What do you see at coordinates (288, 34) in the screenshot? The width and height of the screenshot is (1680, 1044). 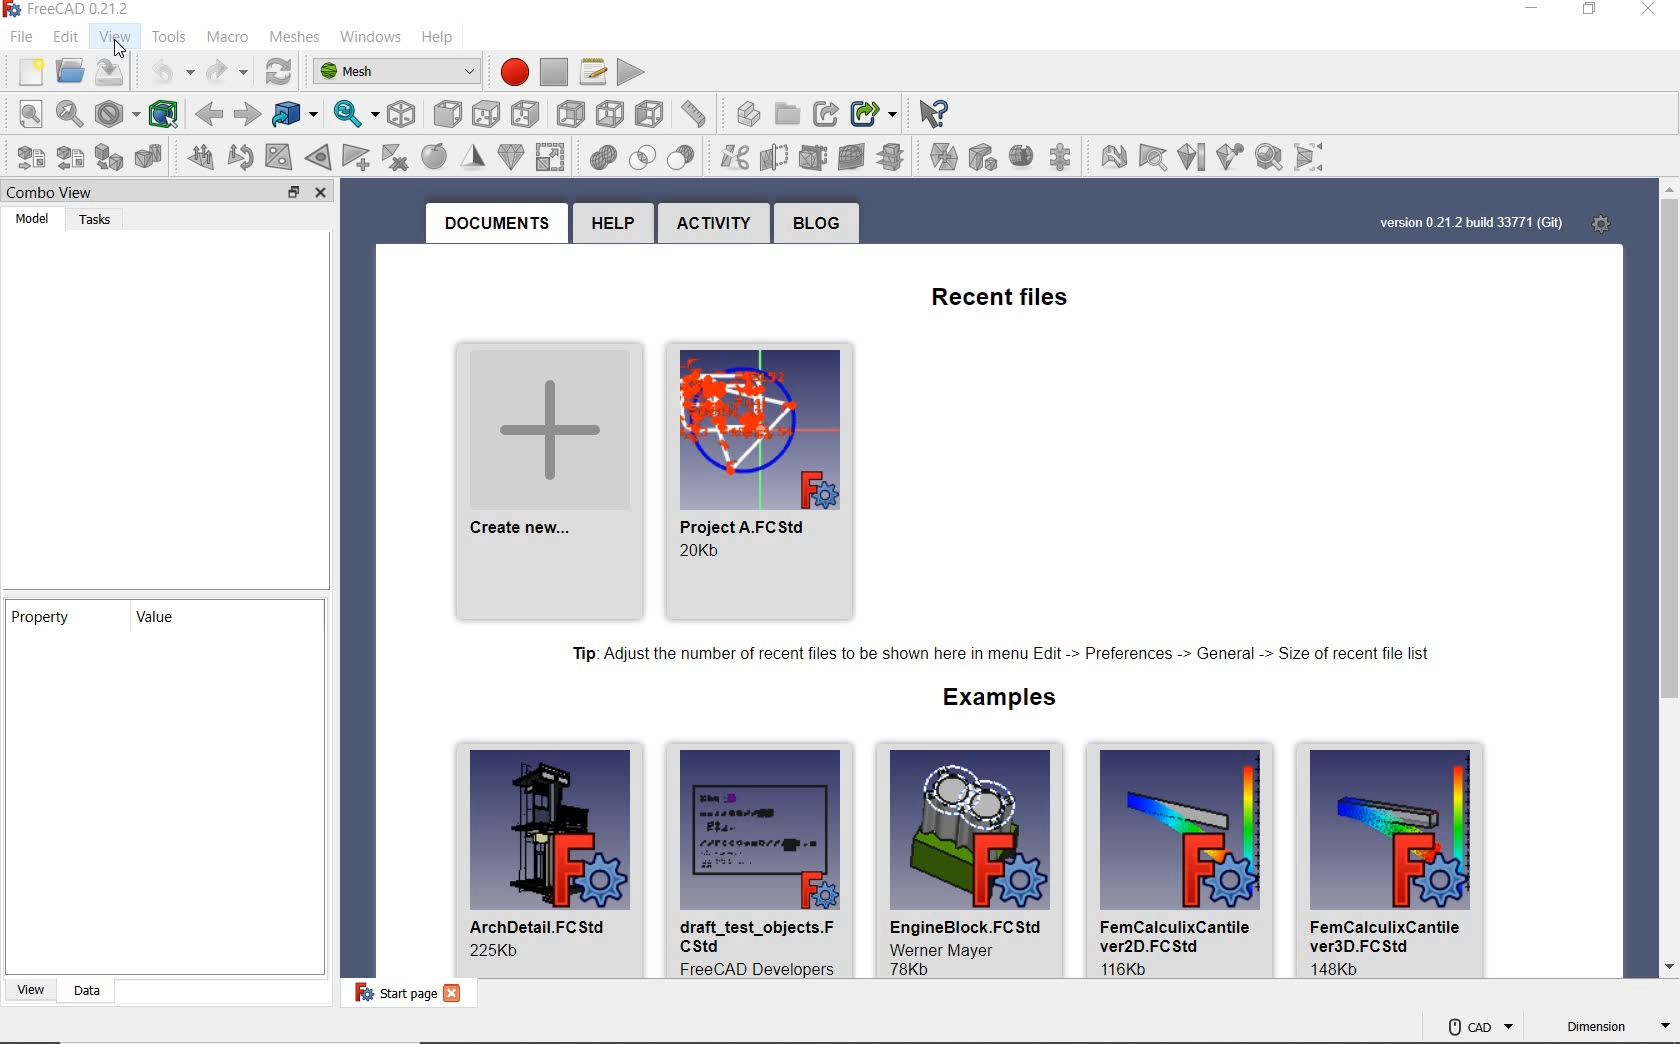 I see `meshes` at bounding box center [288, 34].